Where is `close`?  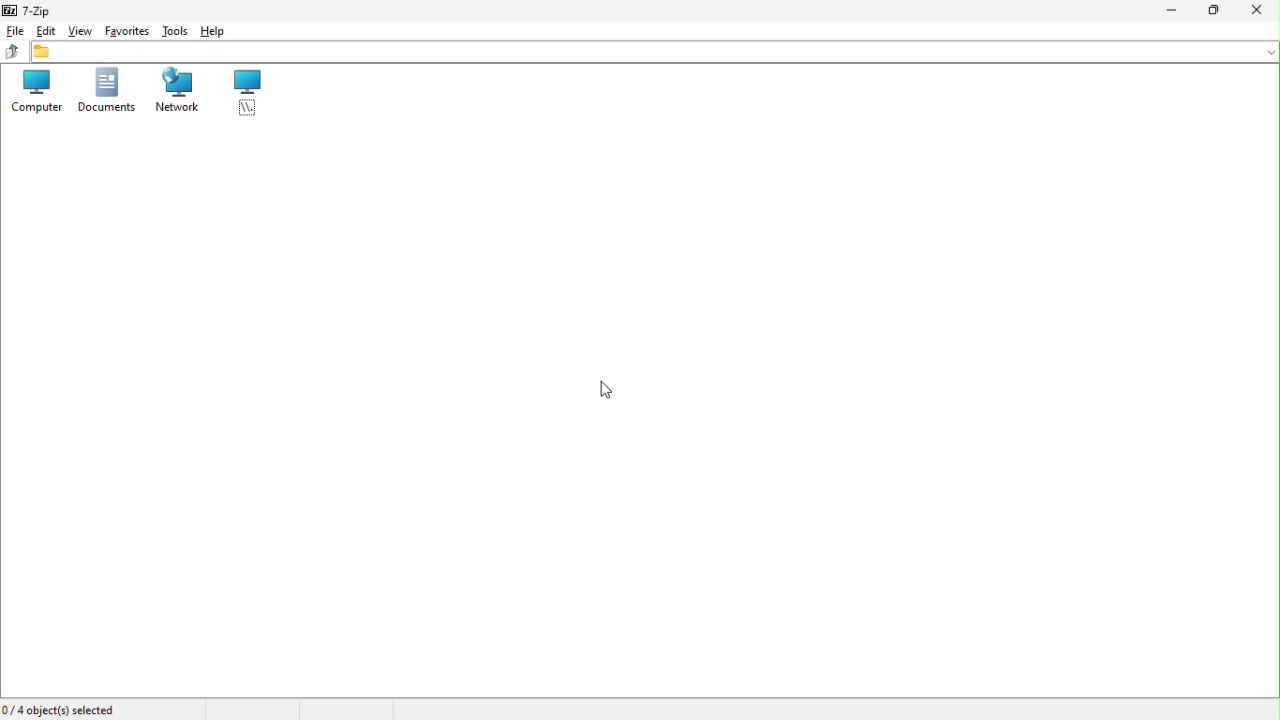 close is located at coordinates (1258, 13).